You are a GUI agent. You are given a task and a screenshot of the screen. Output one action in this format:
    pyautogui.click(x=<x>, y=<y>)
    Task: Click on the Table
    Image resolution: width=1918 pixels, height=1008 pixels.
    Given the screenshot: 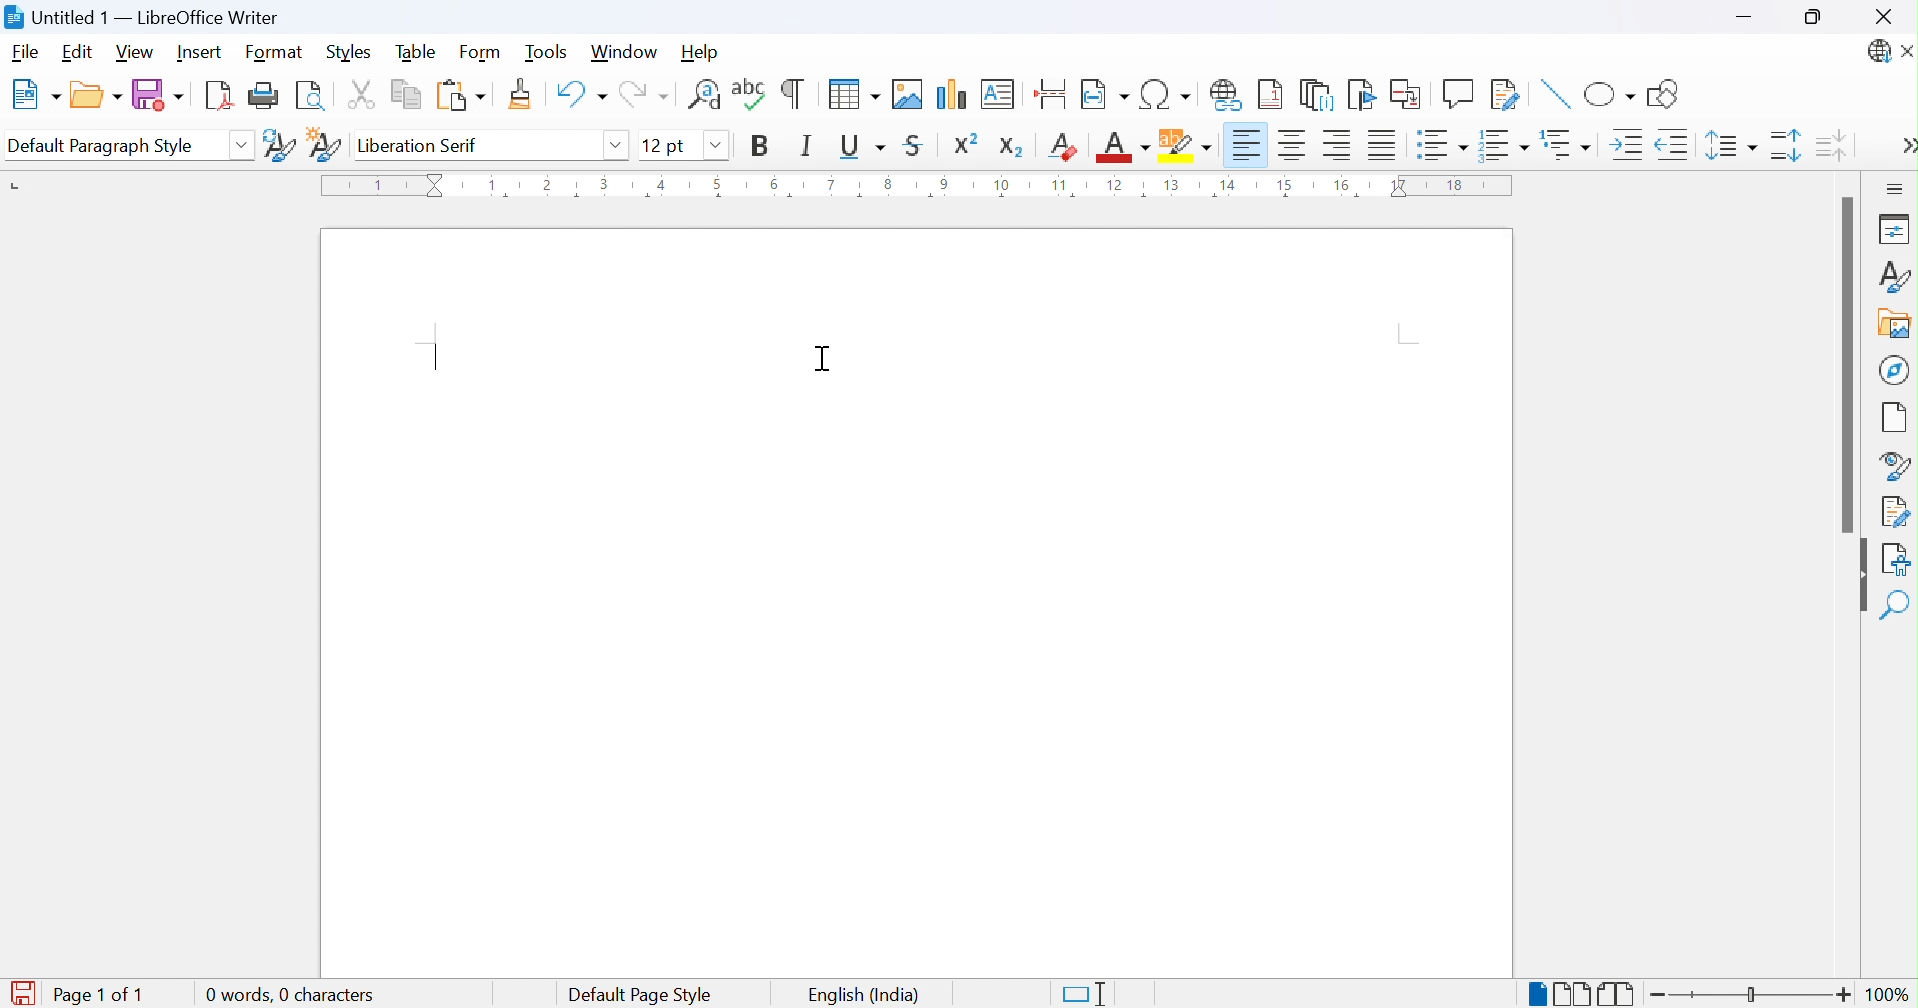 What is the action you would take?
    pyautogui.click(x=414, y=51)
    